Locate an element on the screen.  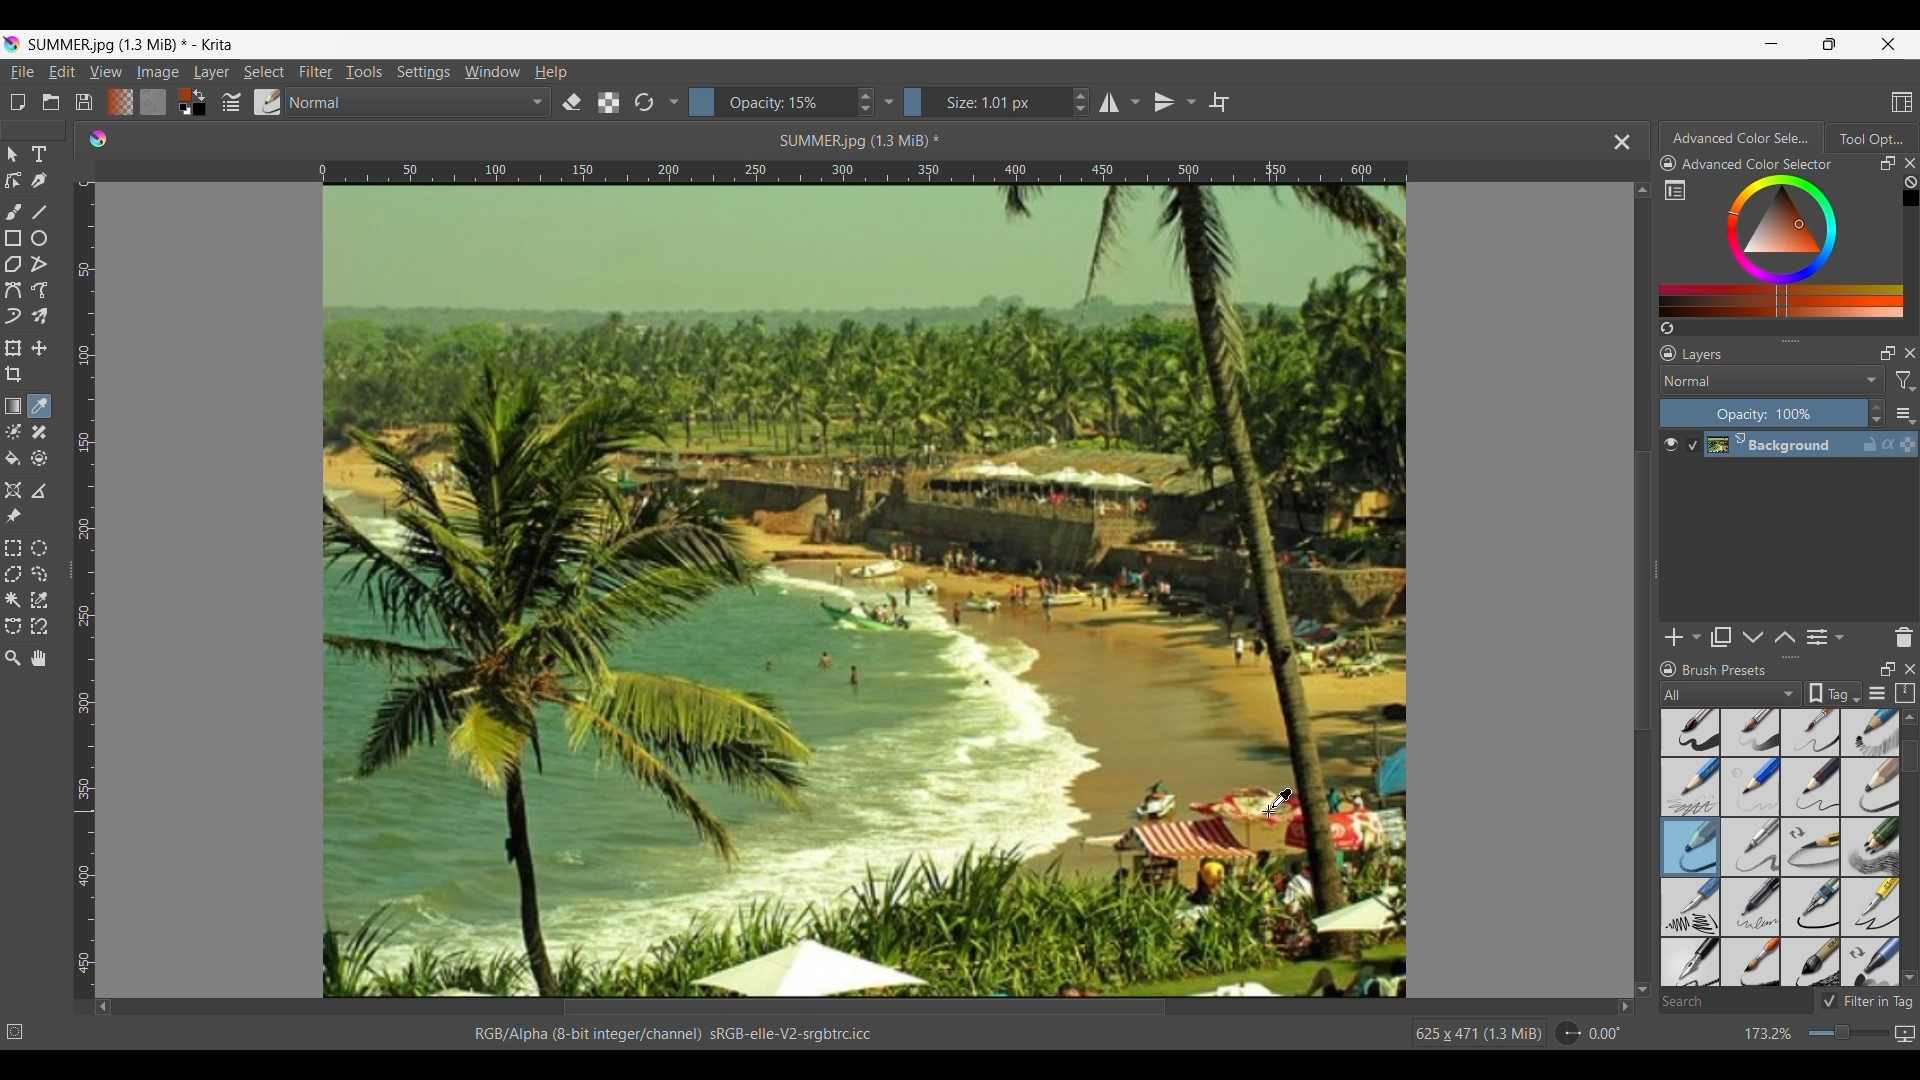
Freehand path tool is located at coordinates (39, 290).